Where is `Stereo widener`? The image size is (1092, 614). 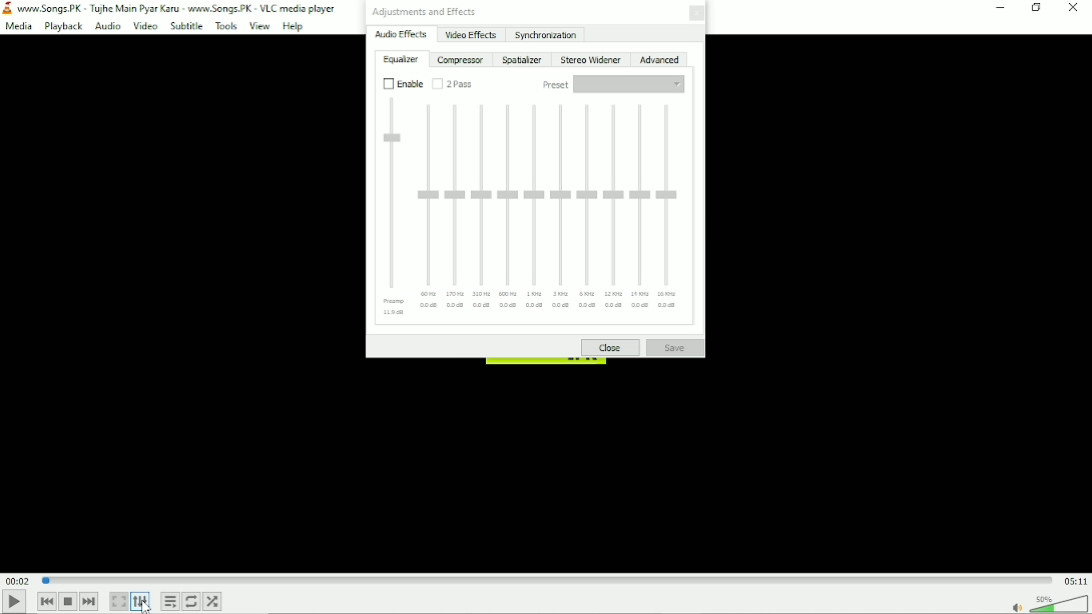
Stereo widener is located at coordinates (591, 60).